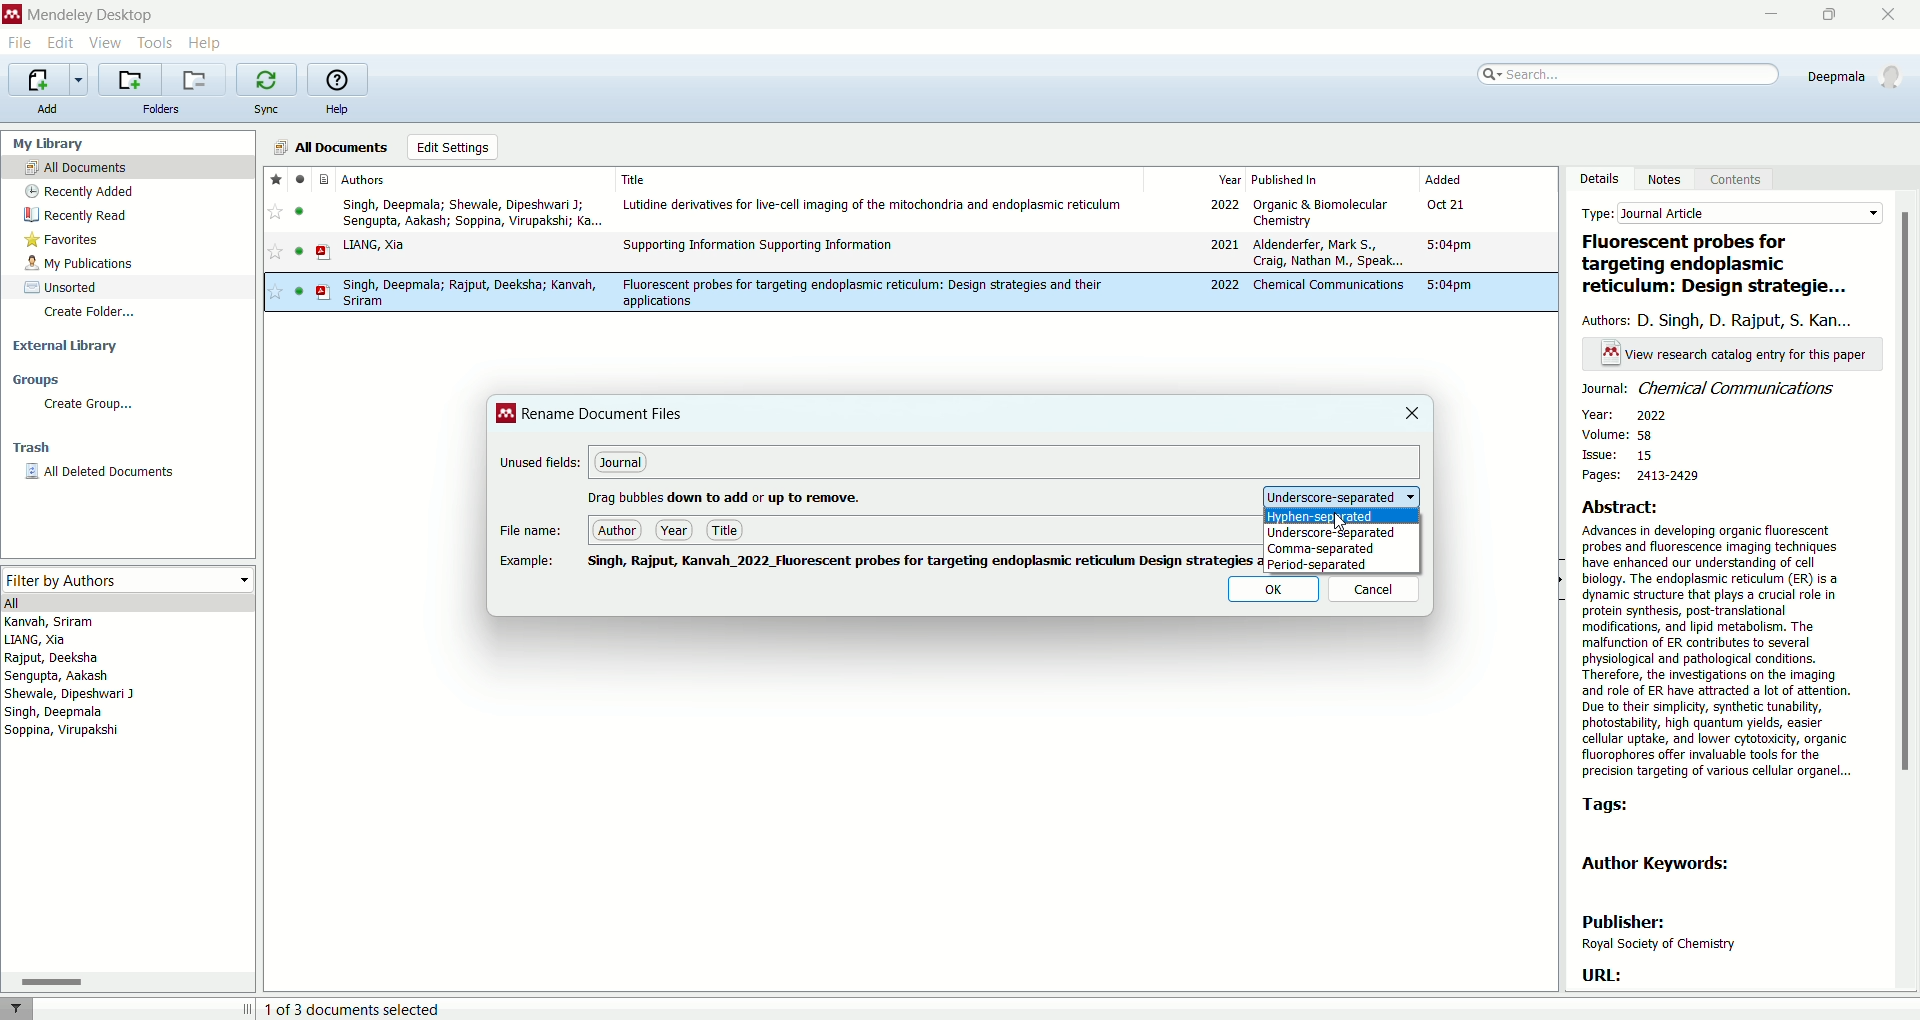 The image size is (1920, 1020). What do you see at coordinates (80, 681) in the screenshot?
I see `authors` at bounding box center [80, 681].